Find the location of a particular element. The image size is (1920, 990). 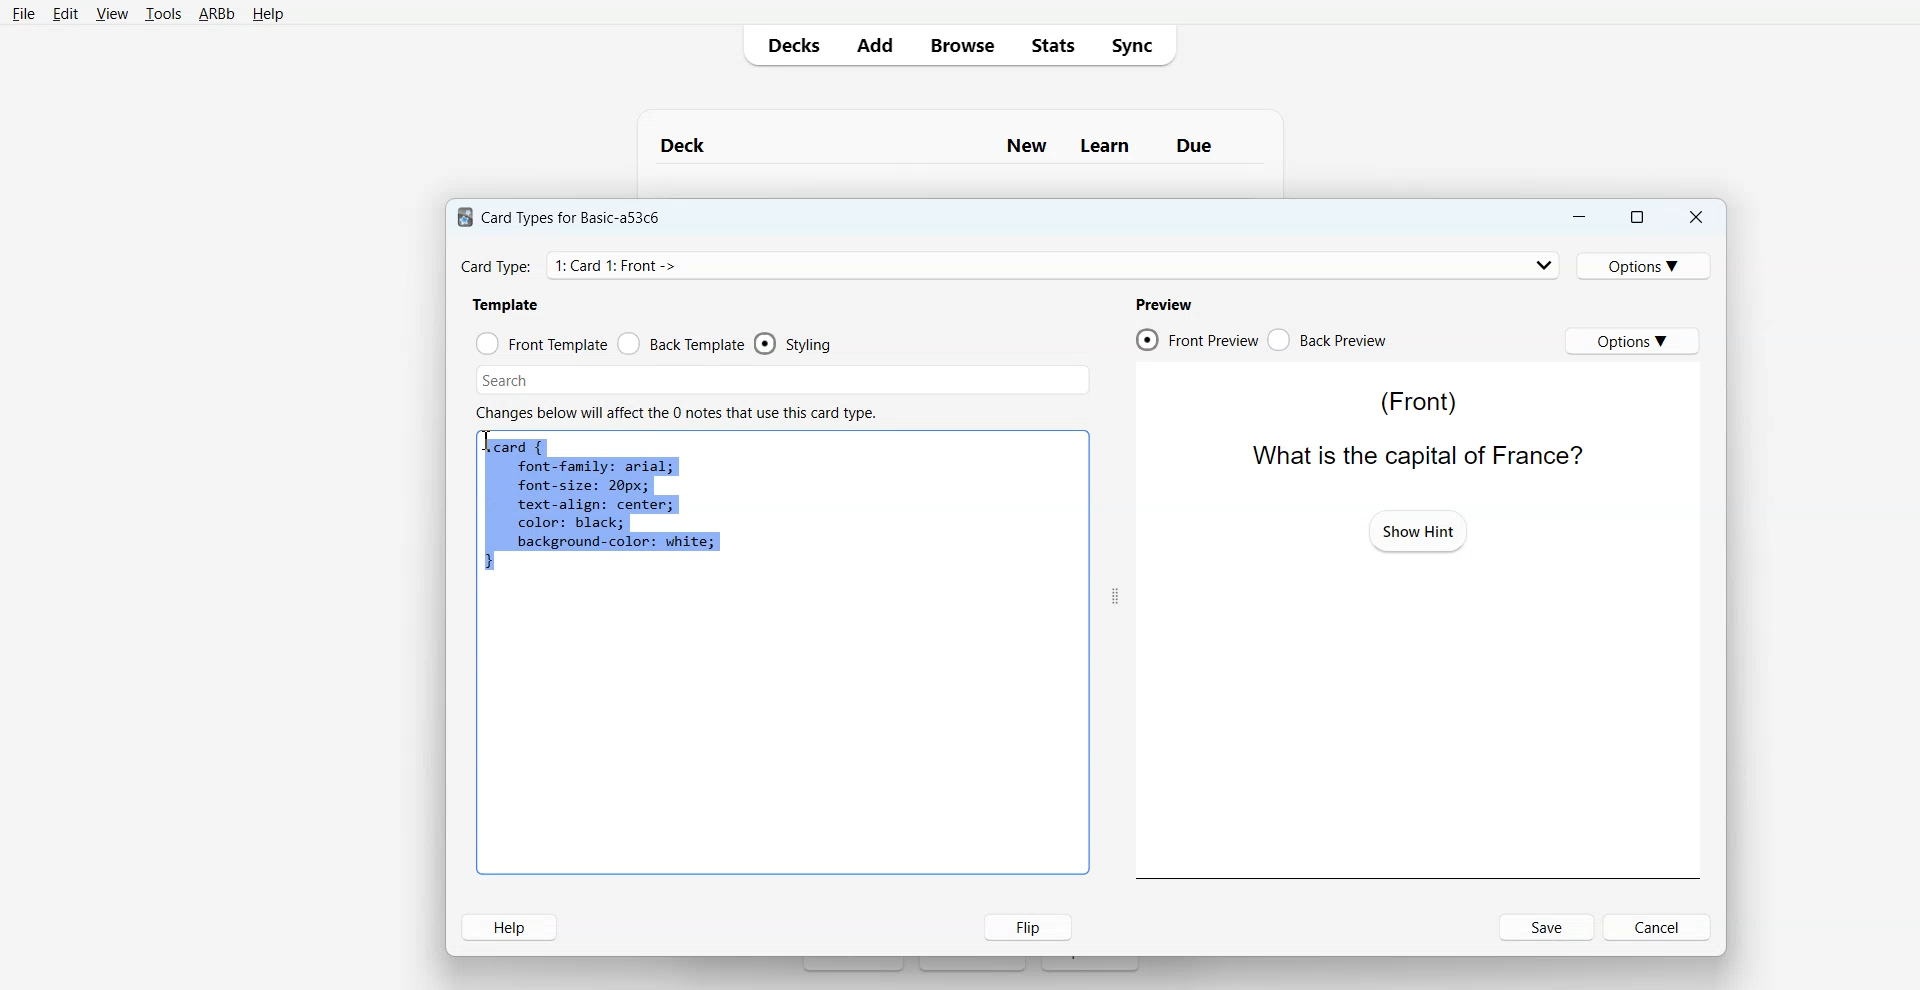

Stats is located at coordinates (1051, 44).